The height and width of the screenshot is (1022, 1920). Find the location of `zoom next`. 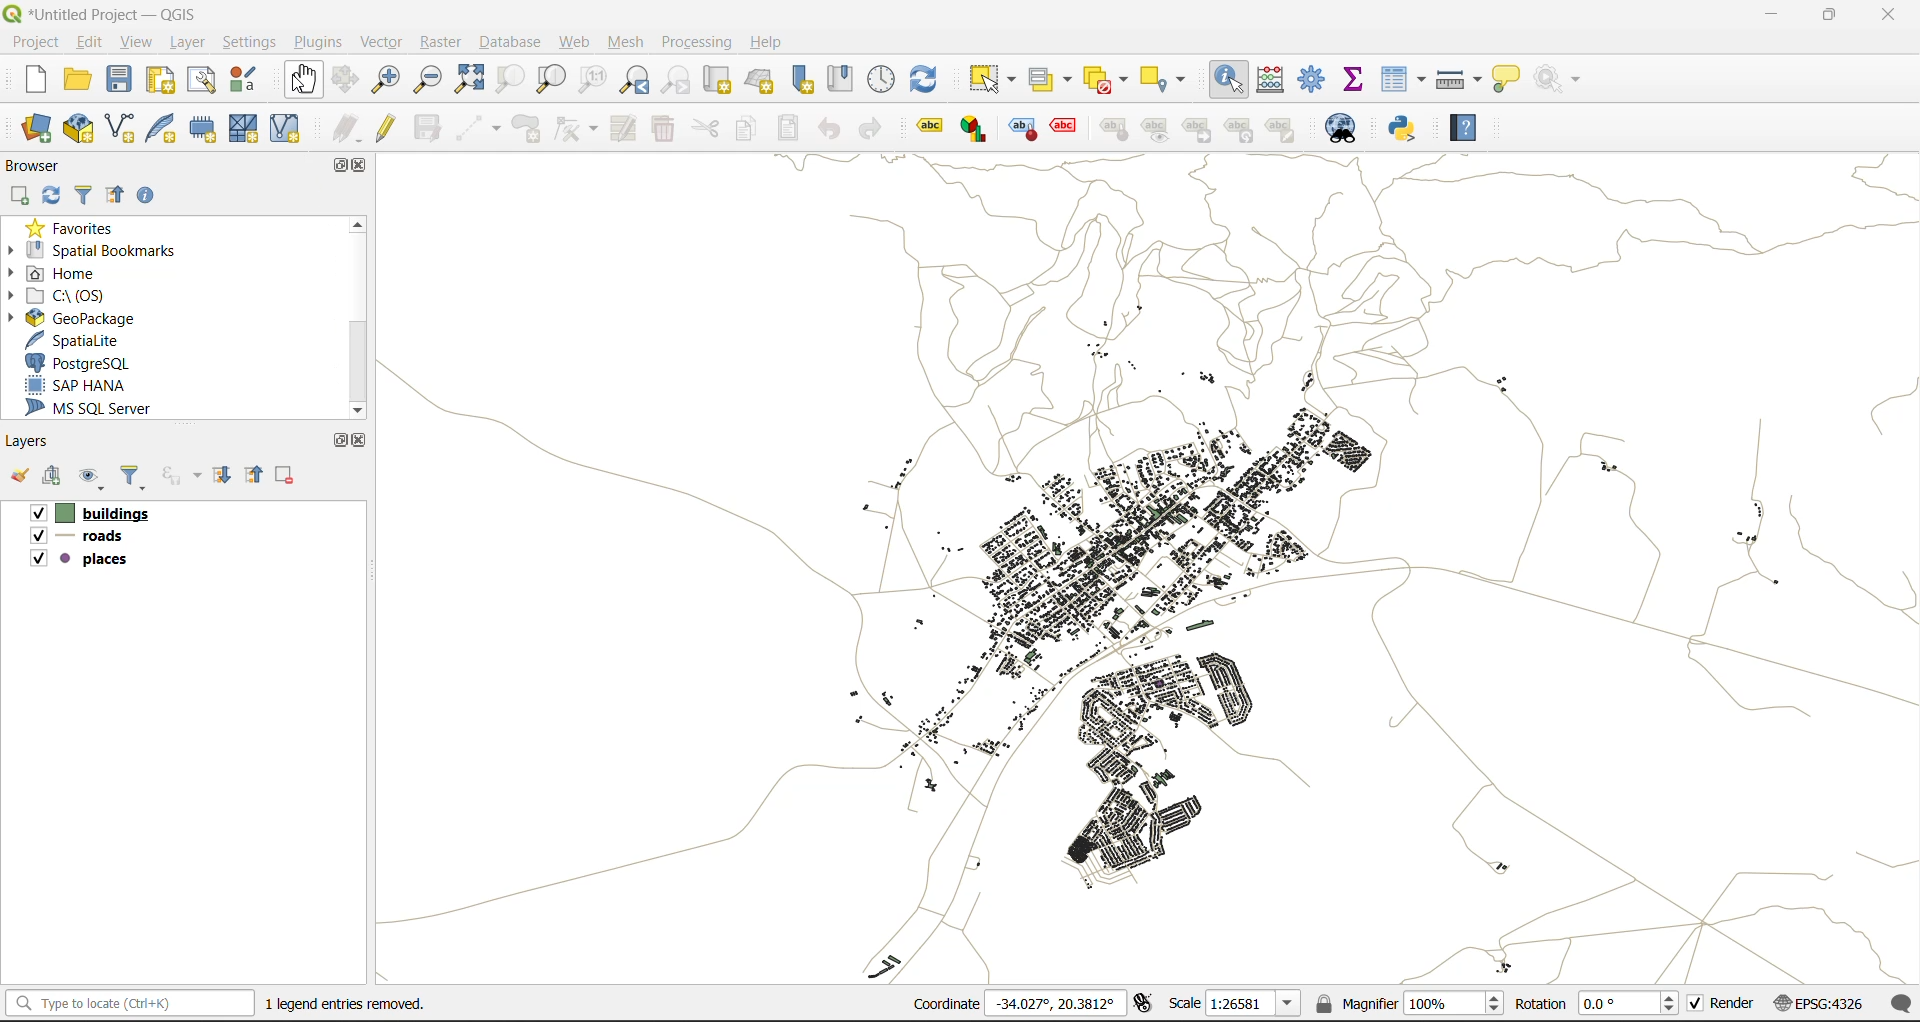

zoom next is located at coordinates (676, 80).